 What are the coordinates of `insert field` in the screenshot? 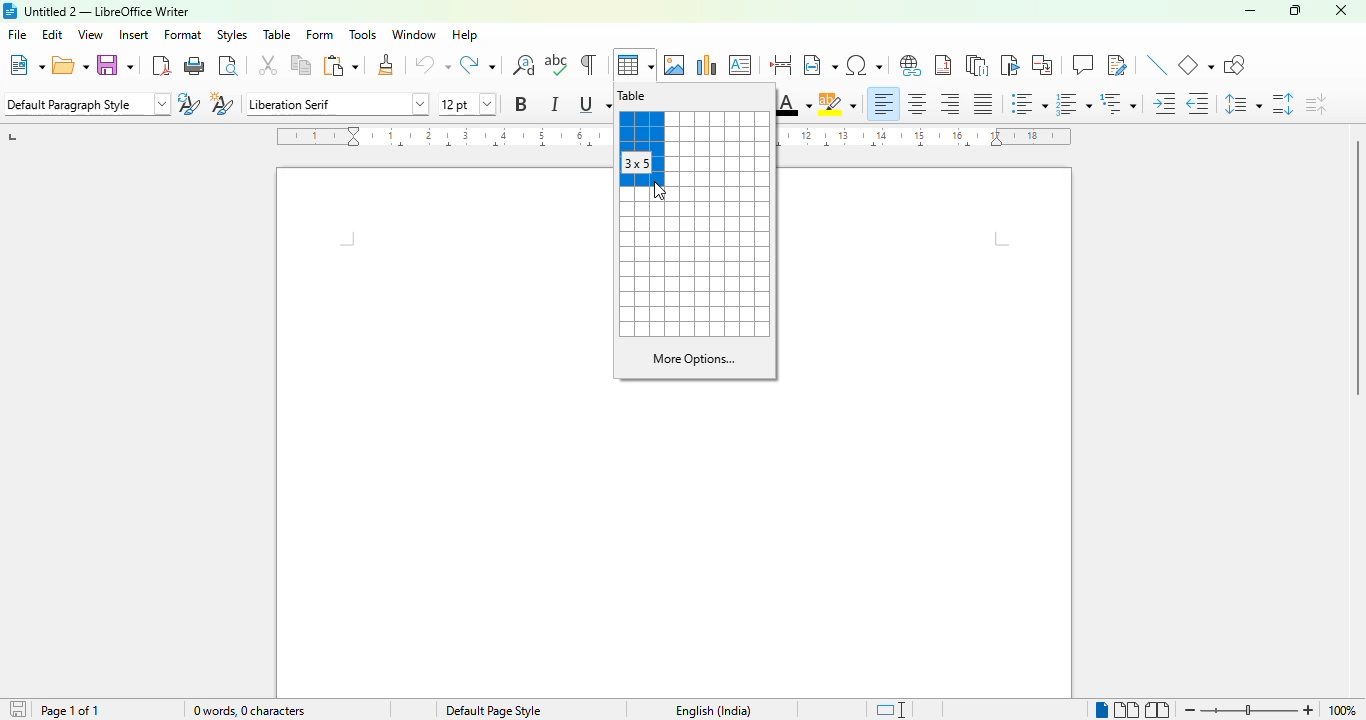 It's located at (820, 63).